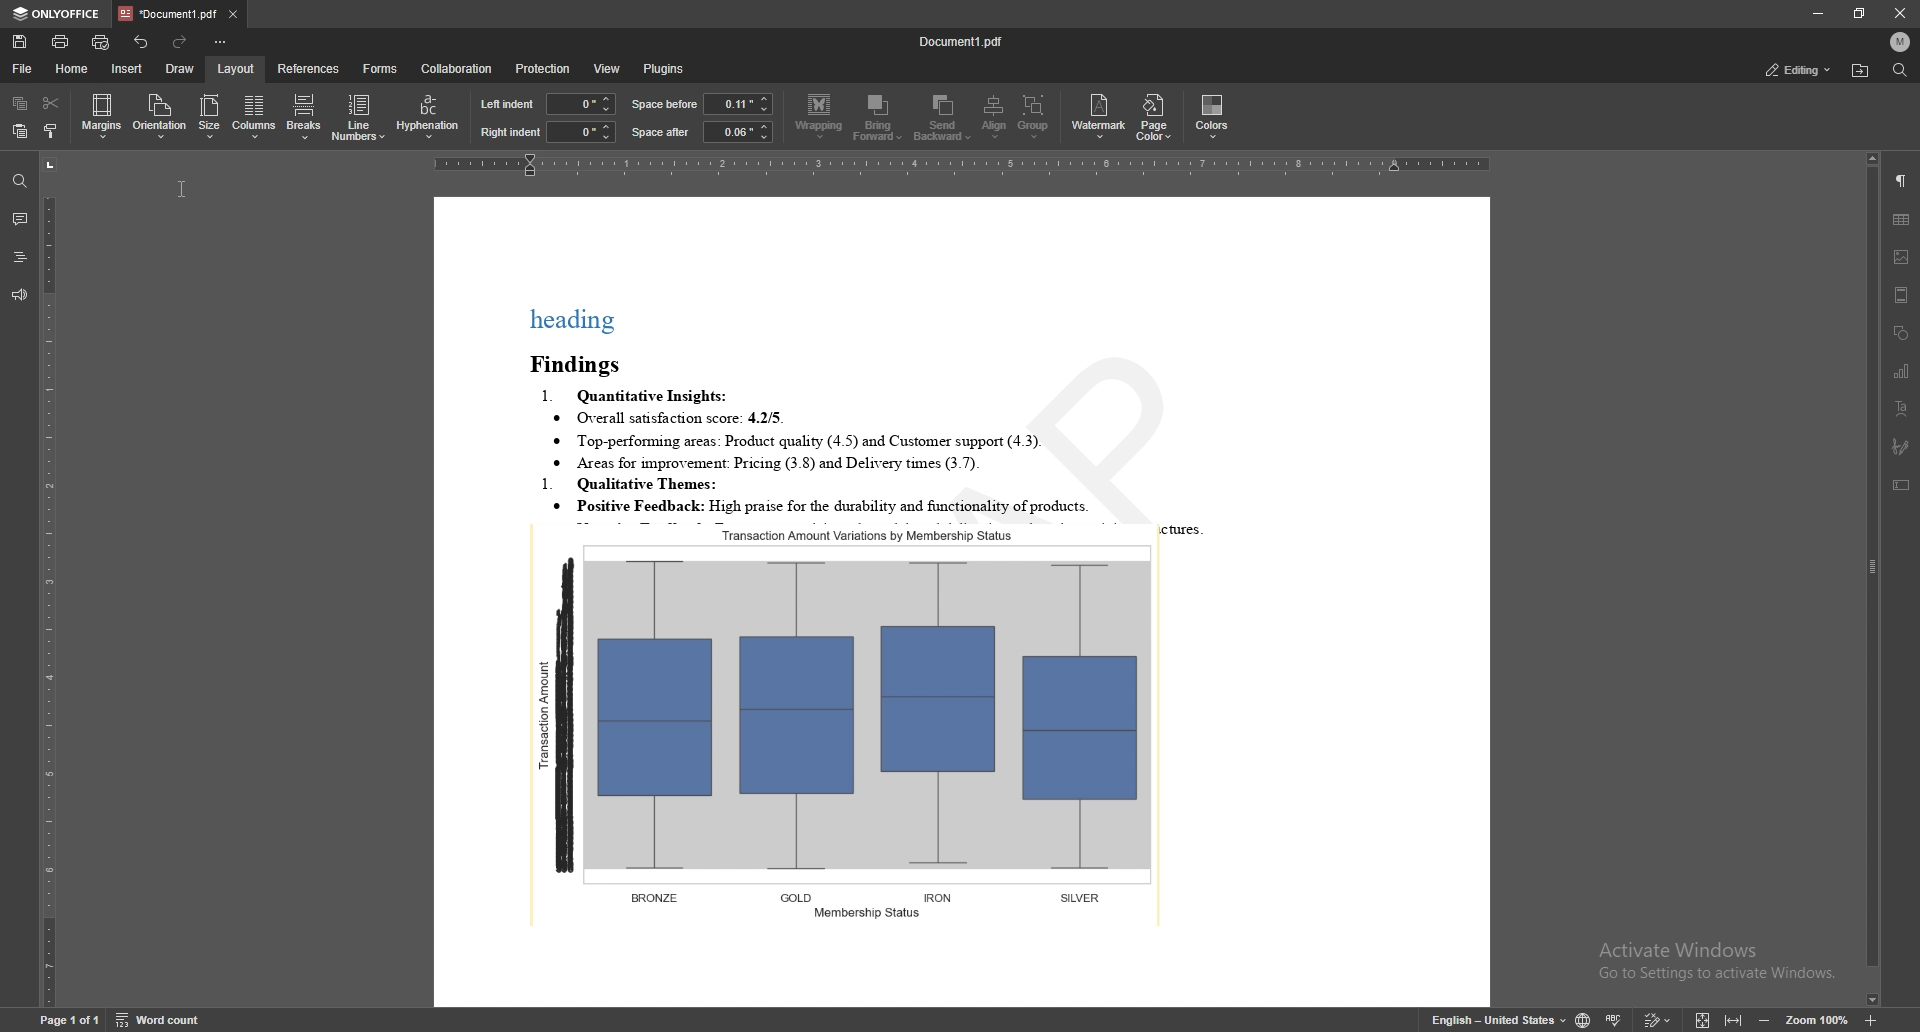  Describe the element at coordinates (1896, 13) in the screenshot. I see `close` at that location.